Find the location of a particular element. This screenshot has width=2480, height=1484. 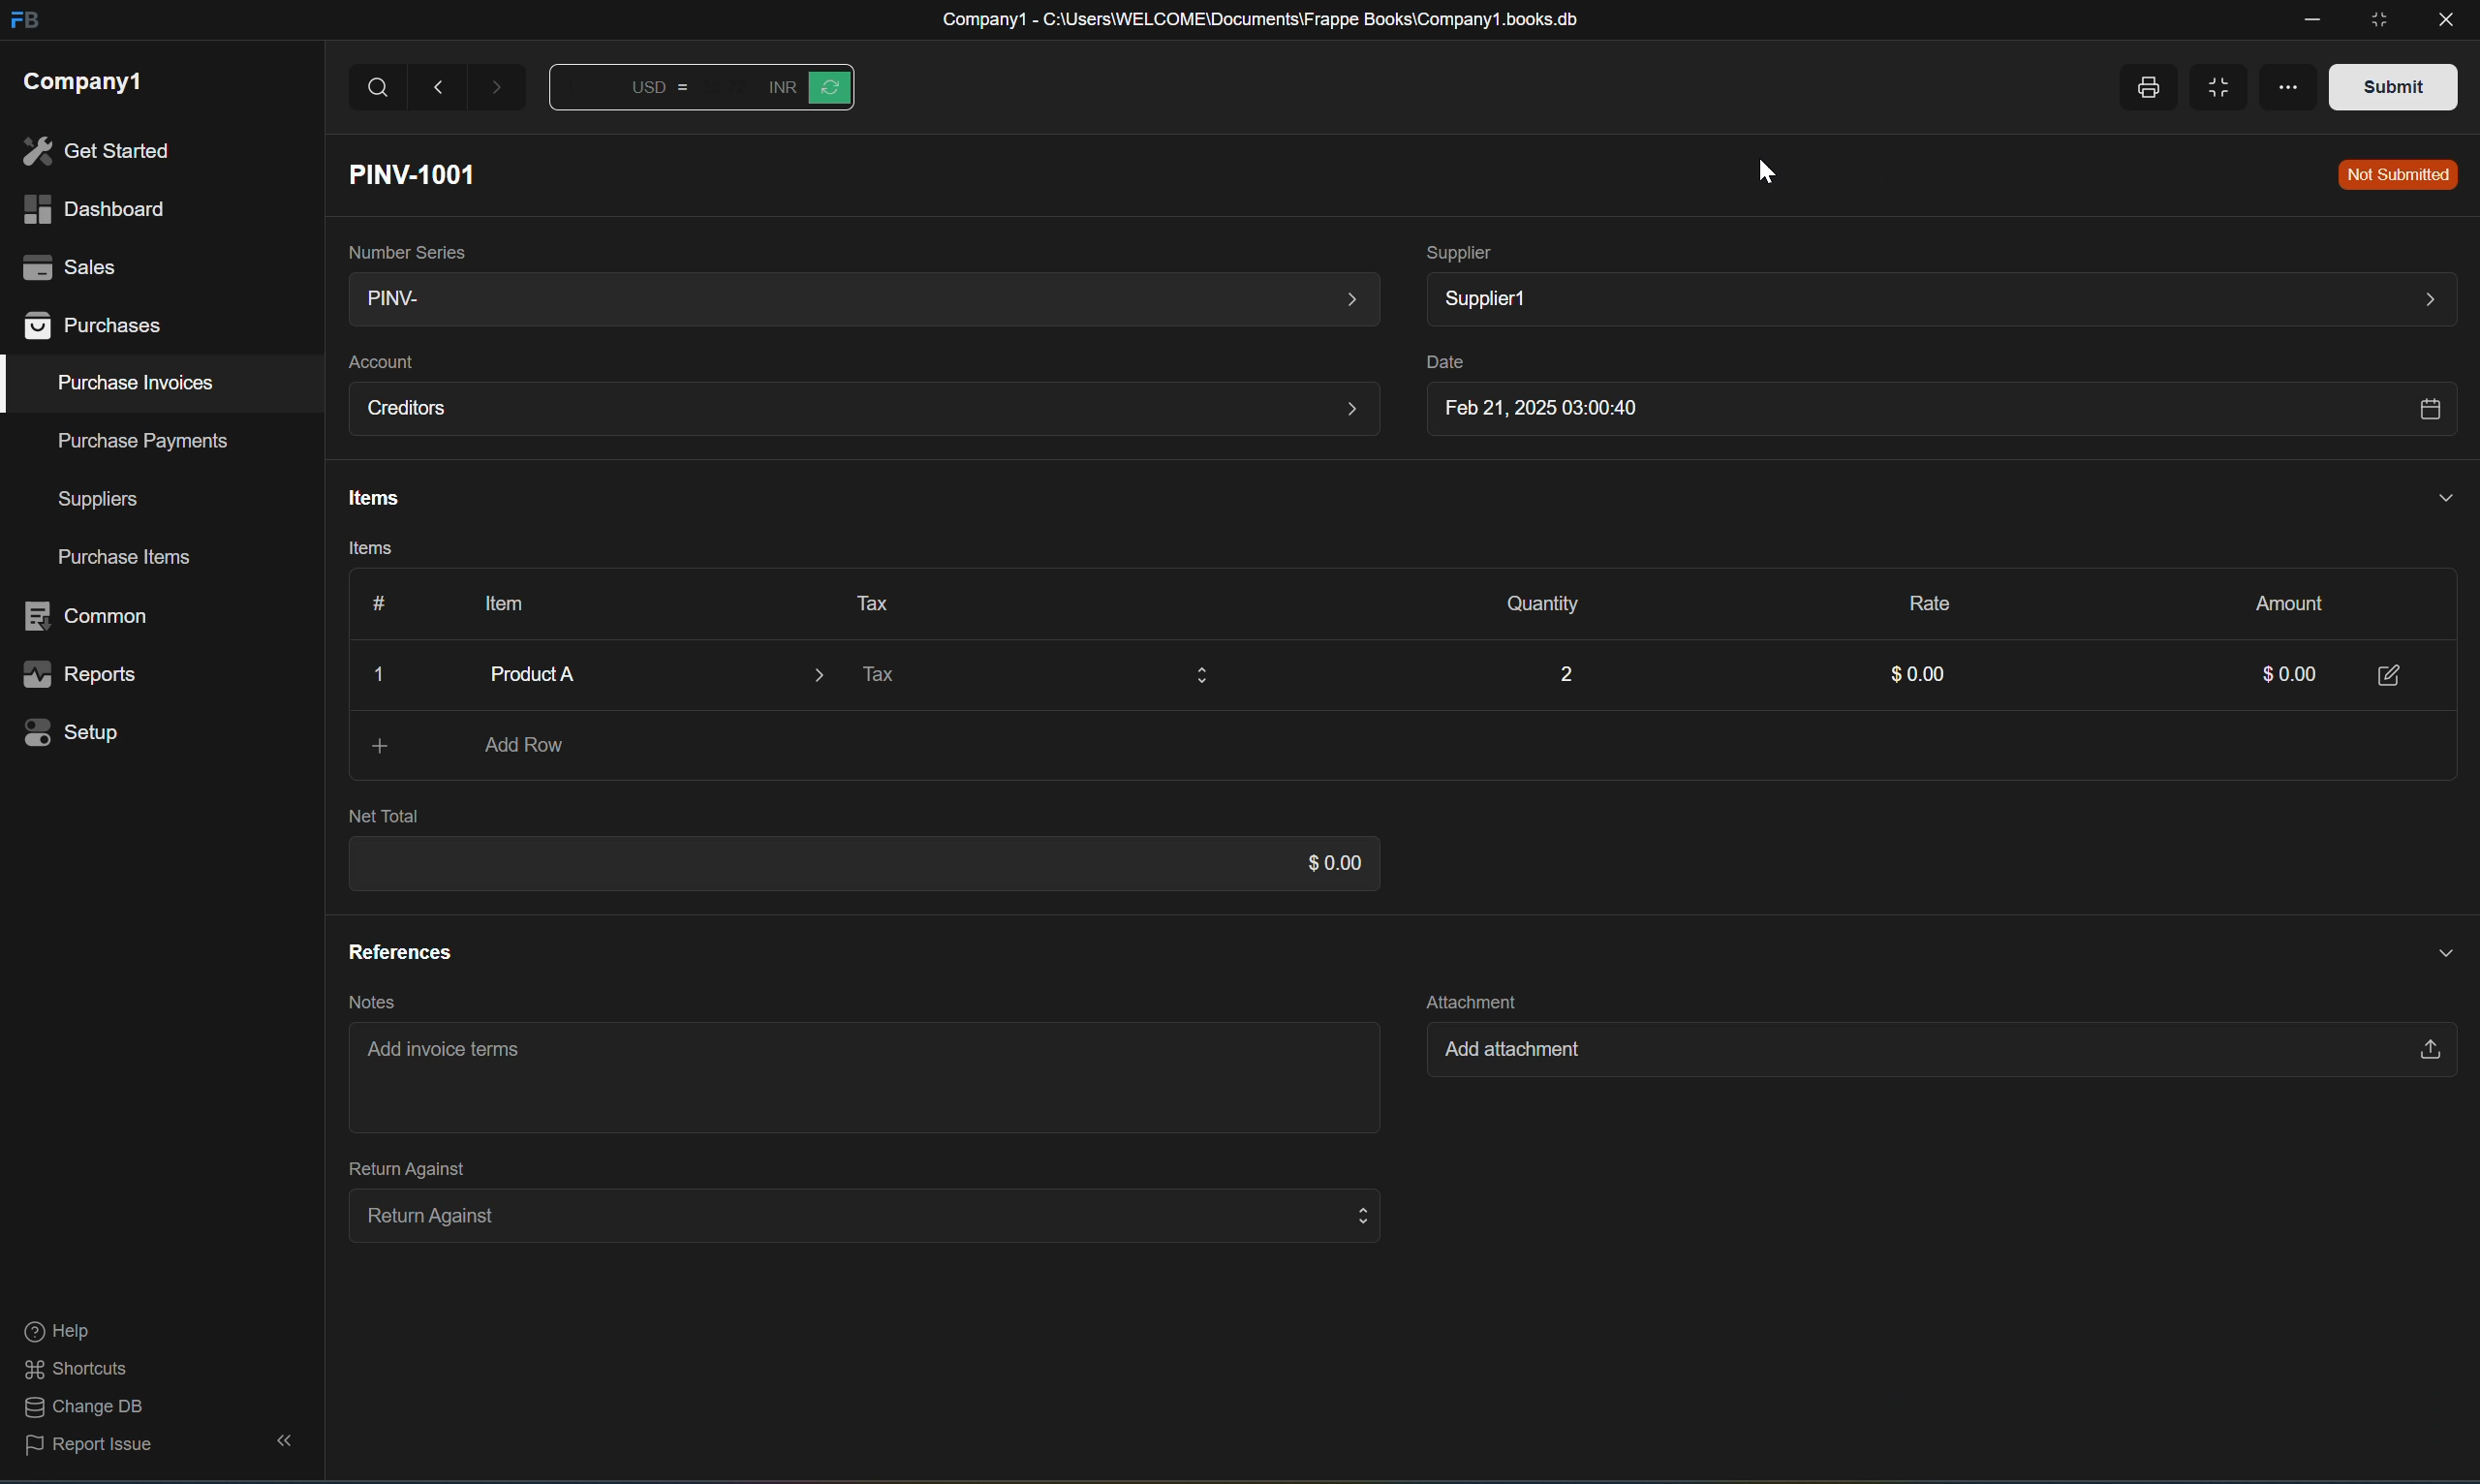

Return Against is located at coordinates (396, 1167).